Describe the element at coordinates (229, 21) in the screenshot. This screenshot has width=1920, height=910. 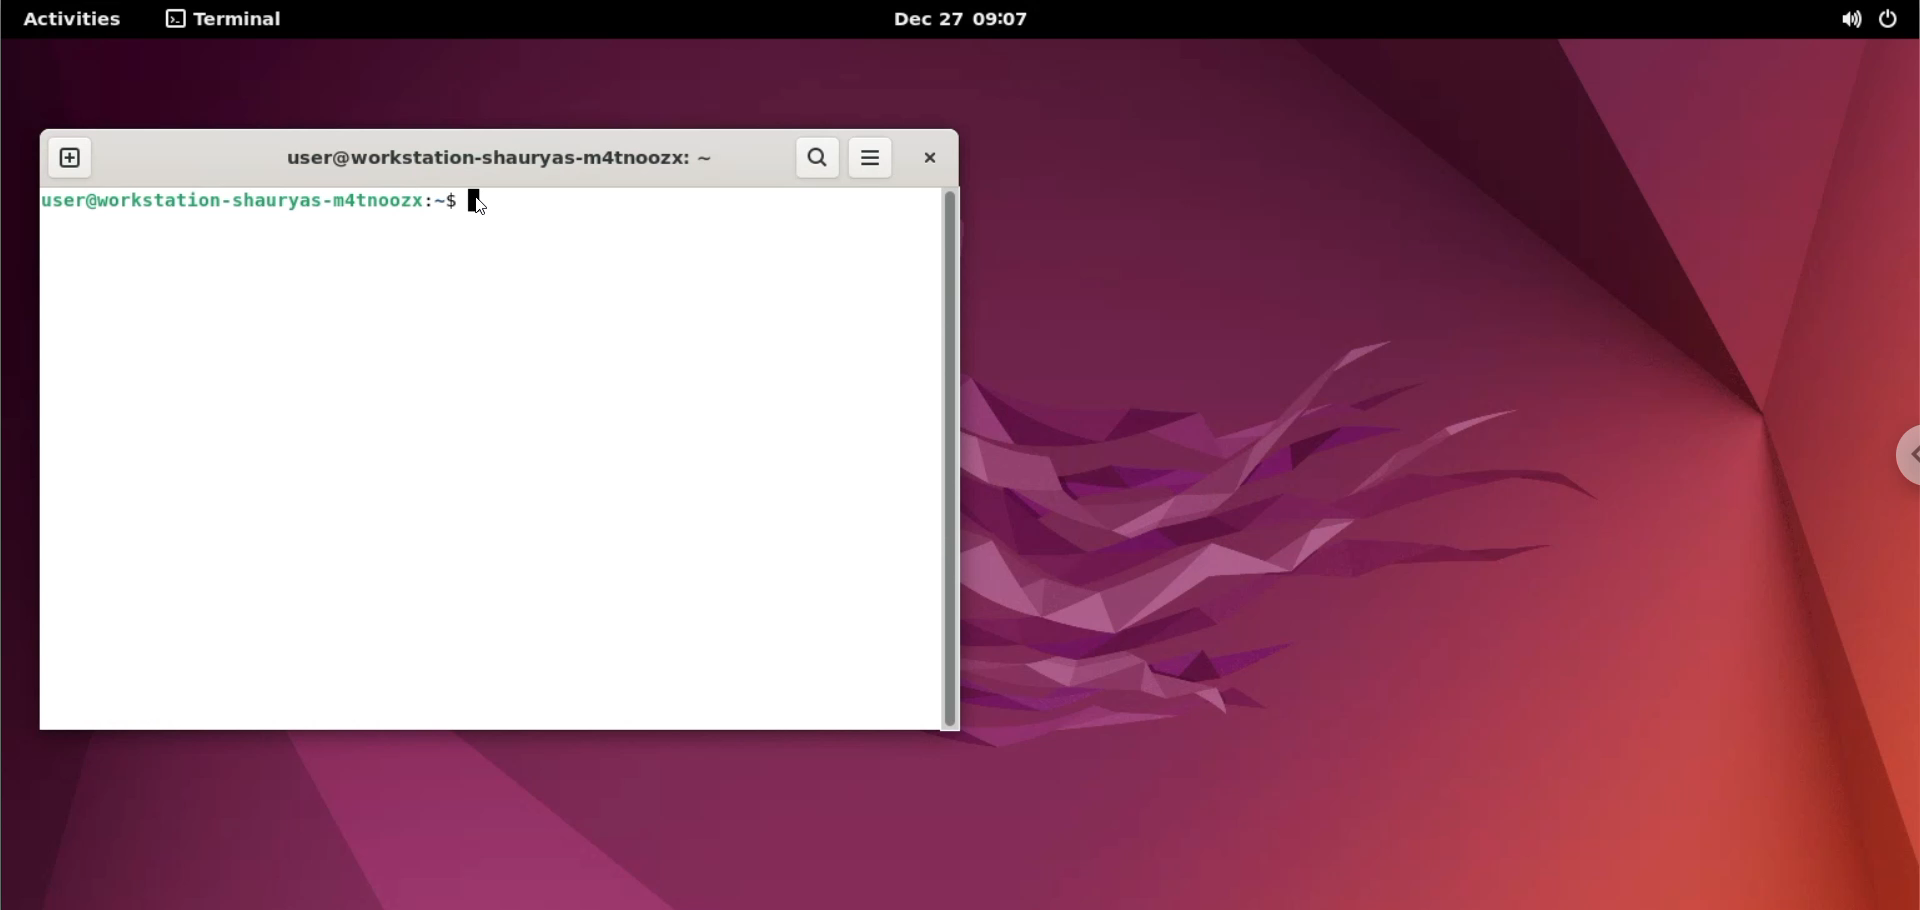
I see `Terminal` at that location.